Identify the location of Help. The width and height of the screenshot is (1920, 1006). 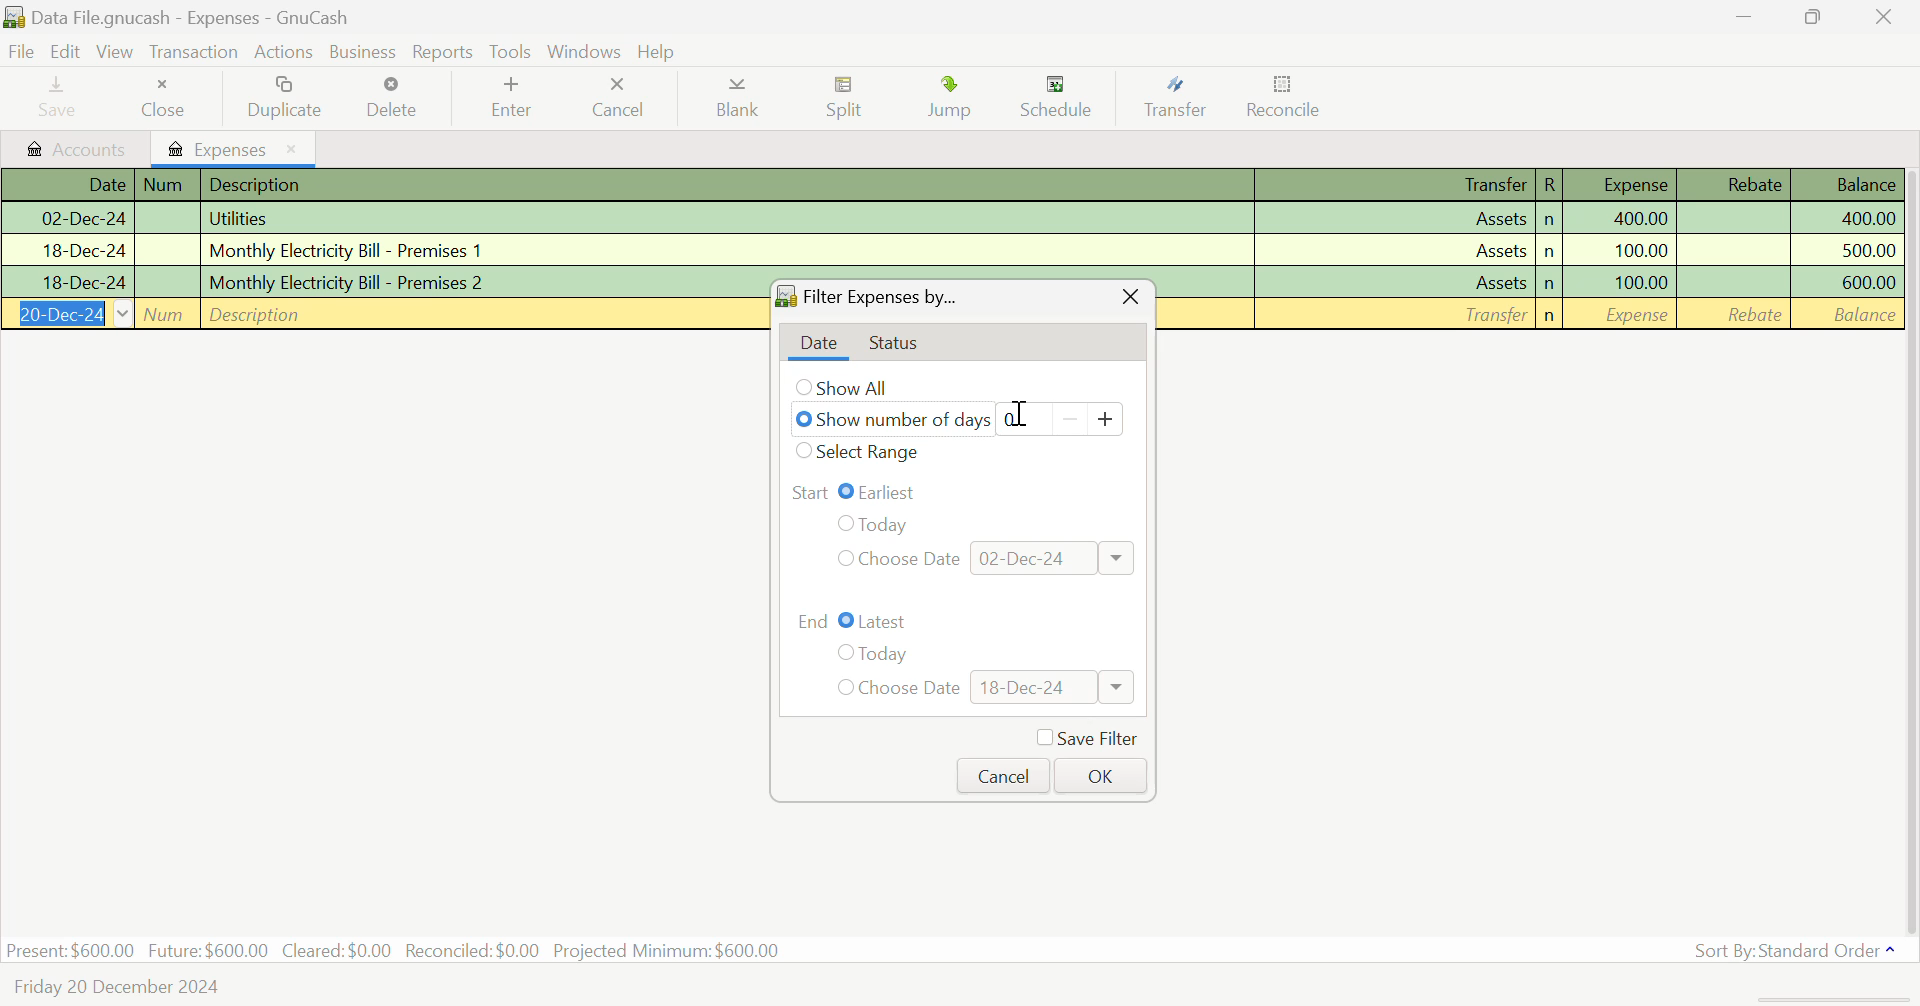
(656, 51).